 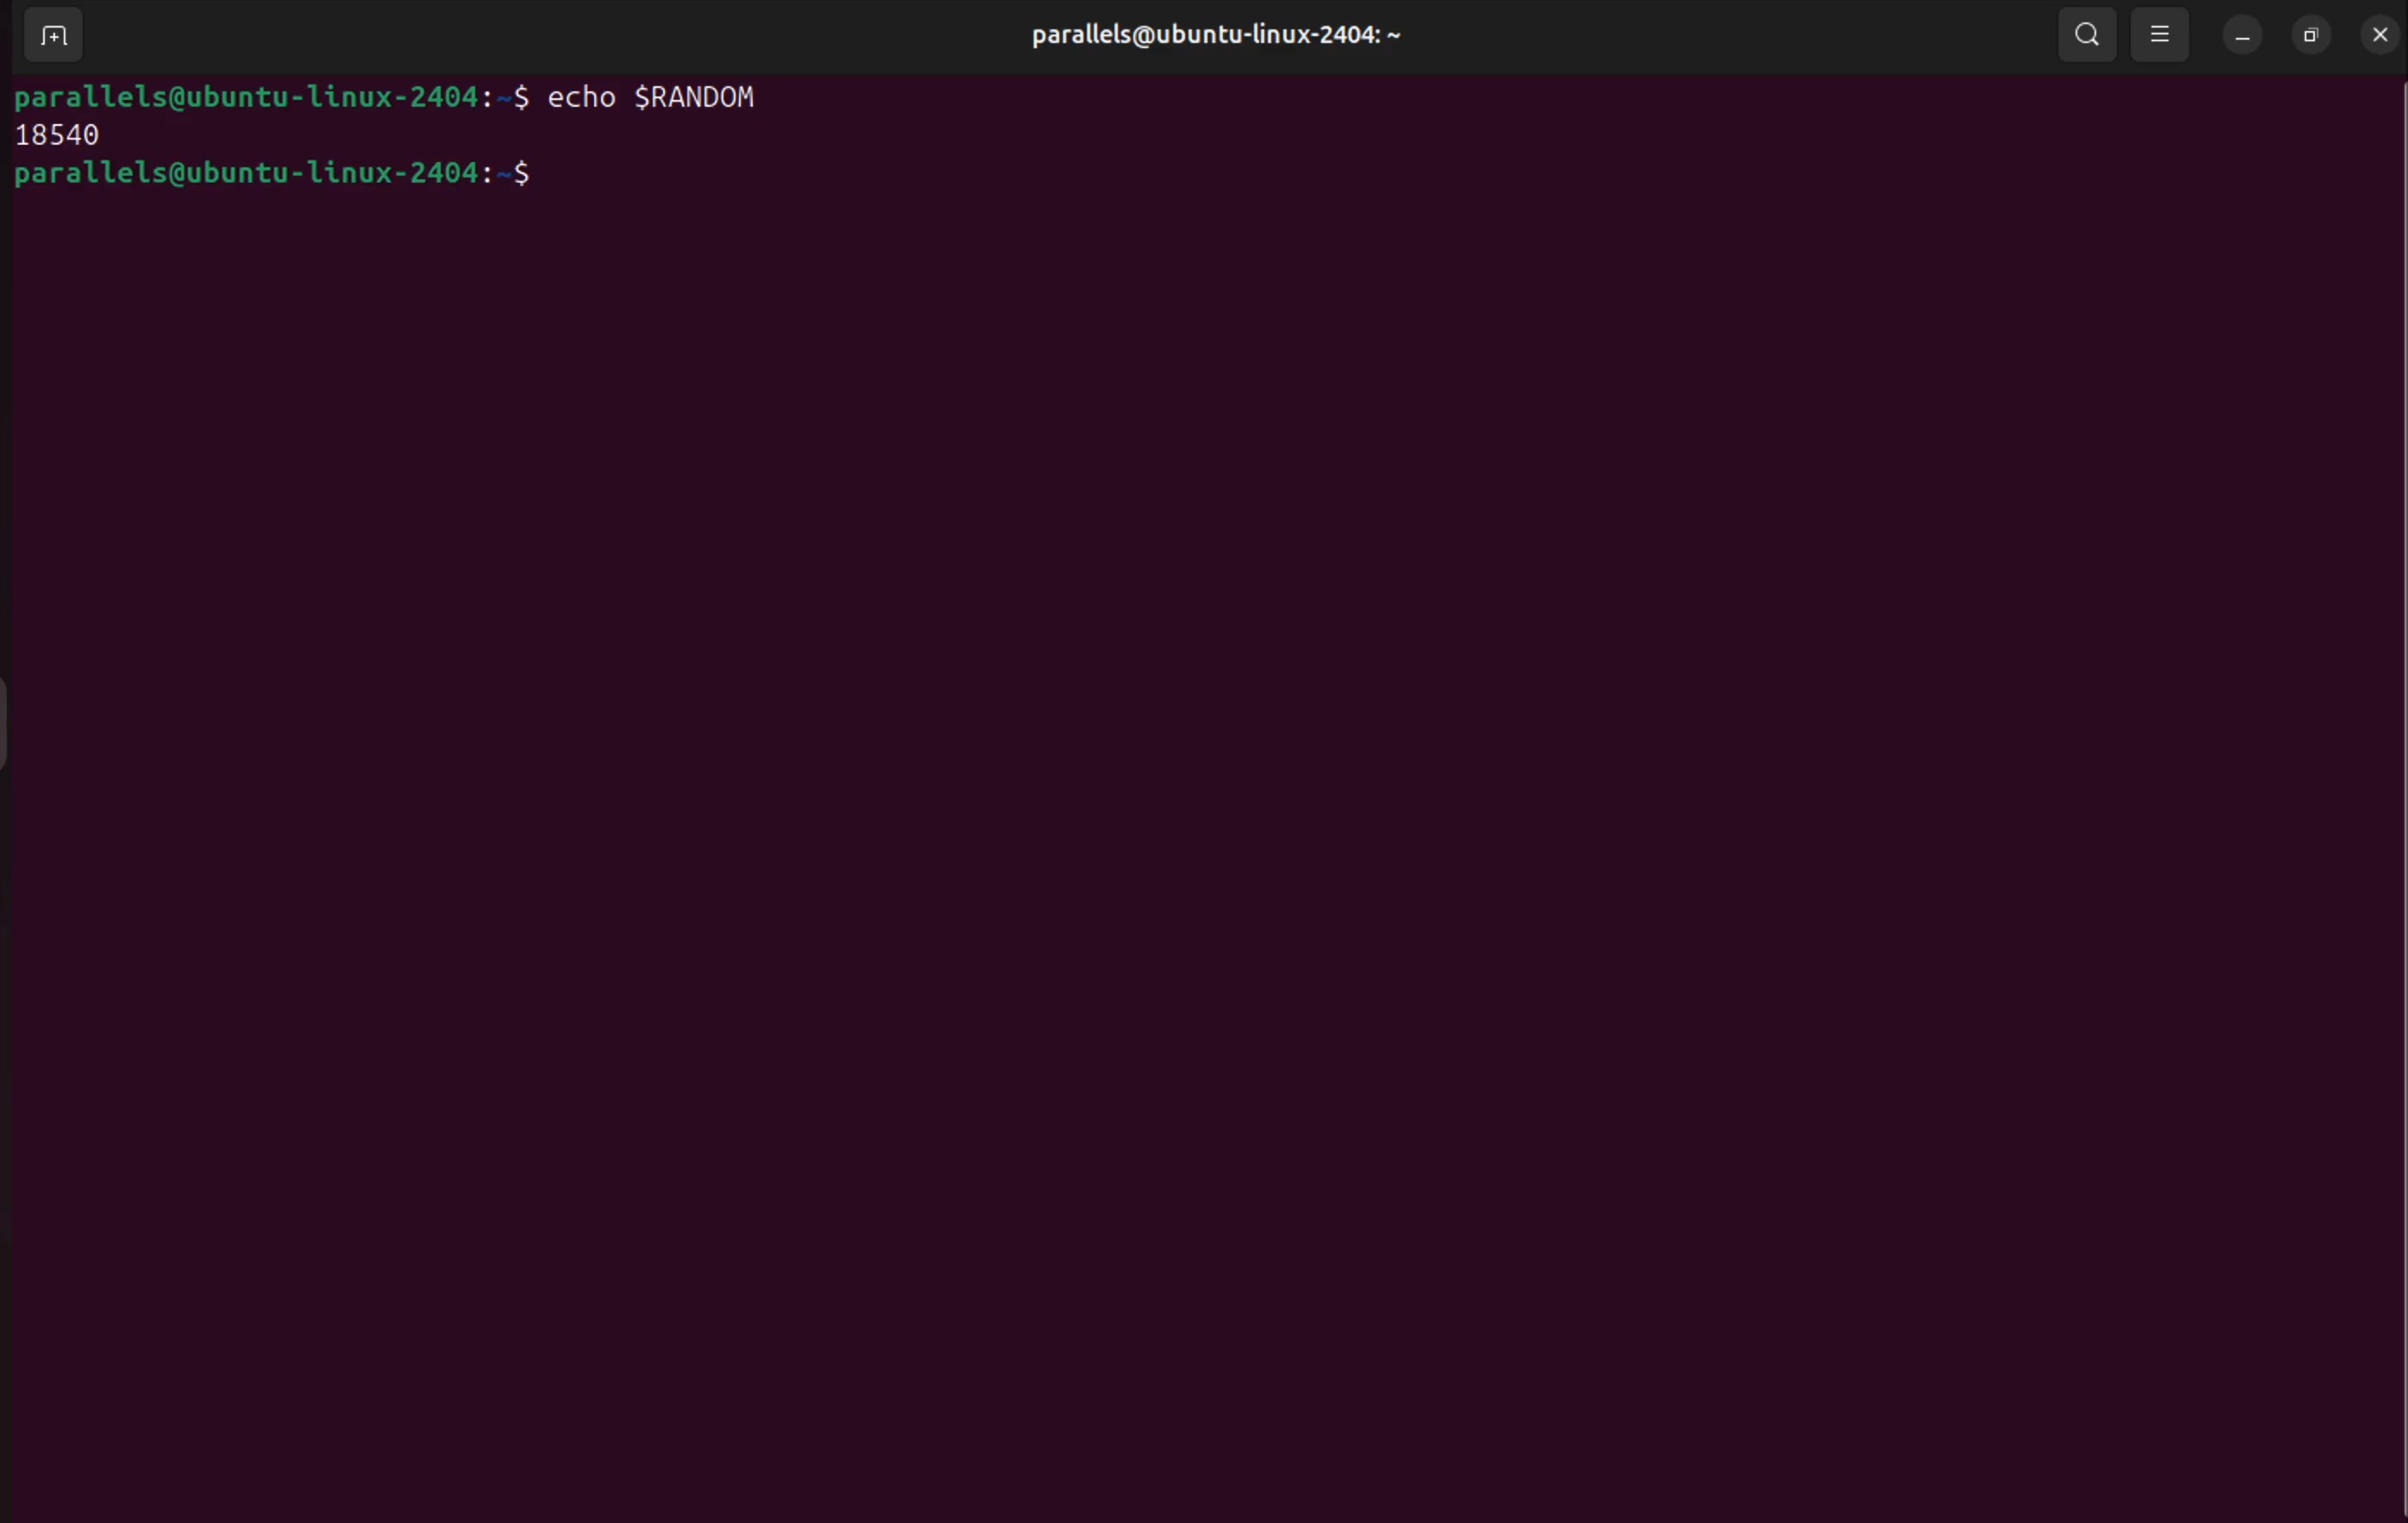 I want to click on 18450, so click(x=68, y=138).